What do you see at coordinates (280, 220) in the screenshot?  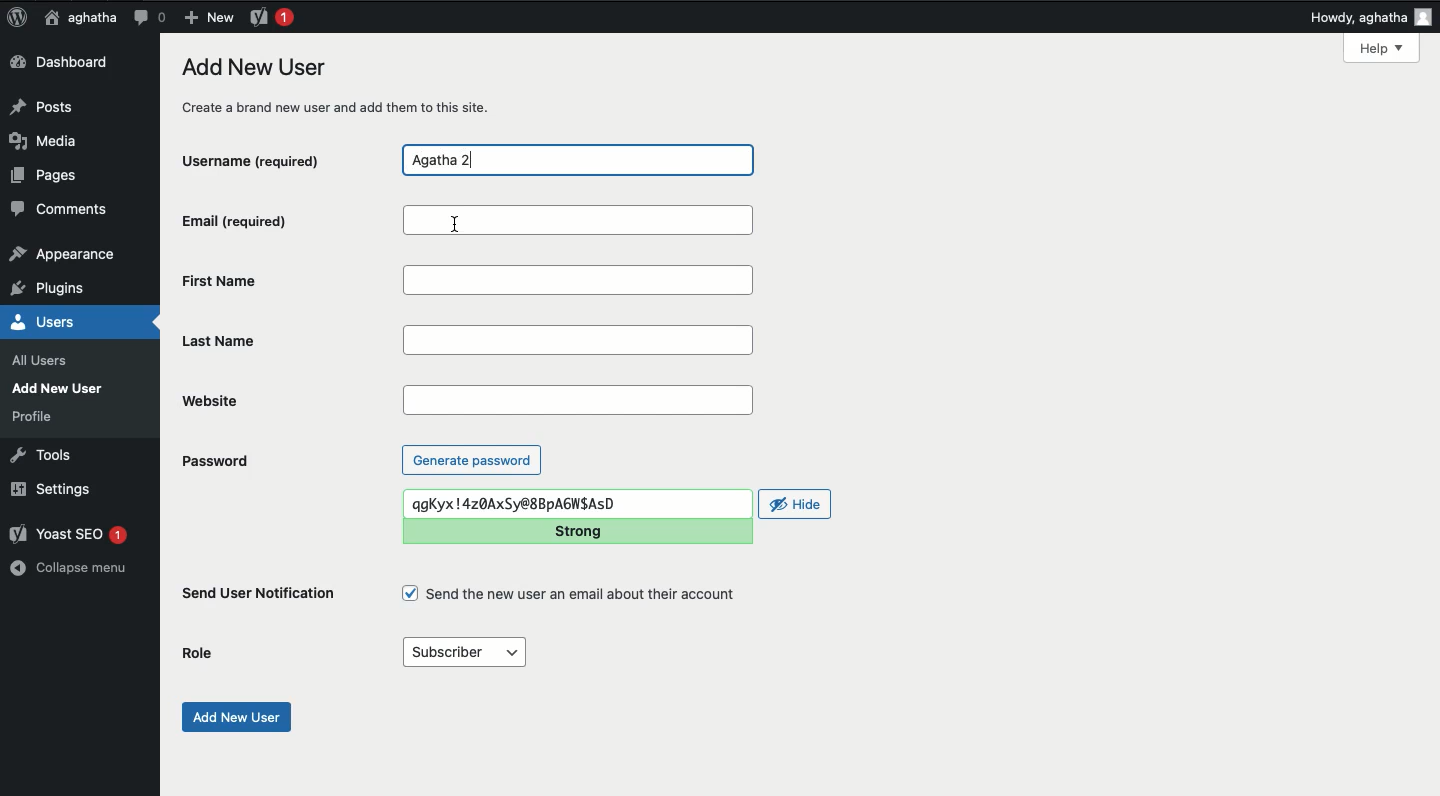 I see `Email (required)` at bounding box center [280, 220].